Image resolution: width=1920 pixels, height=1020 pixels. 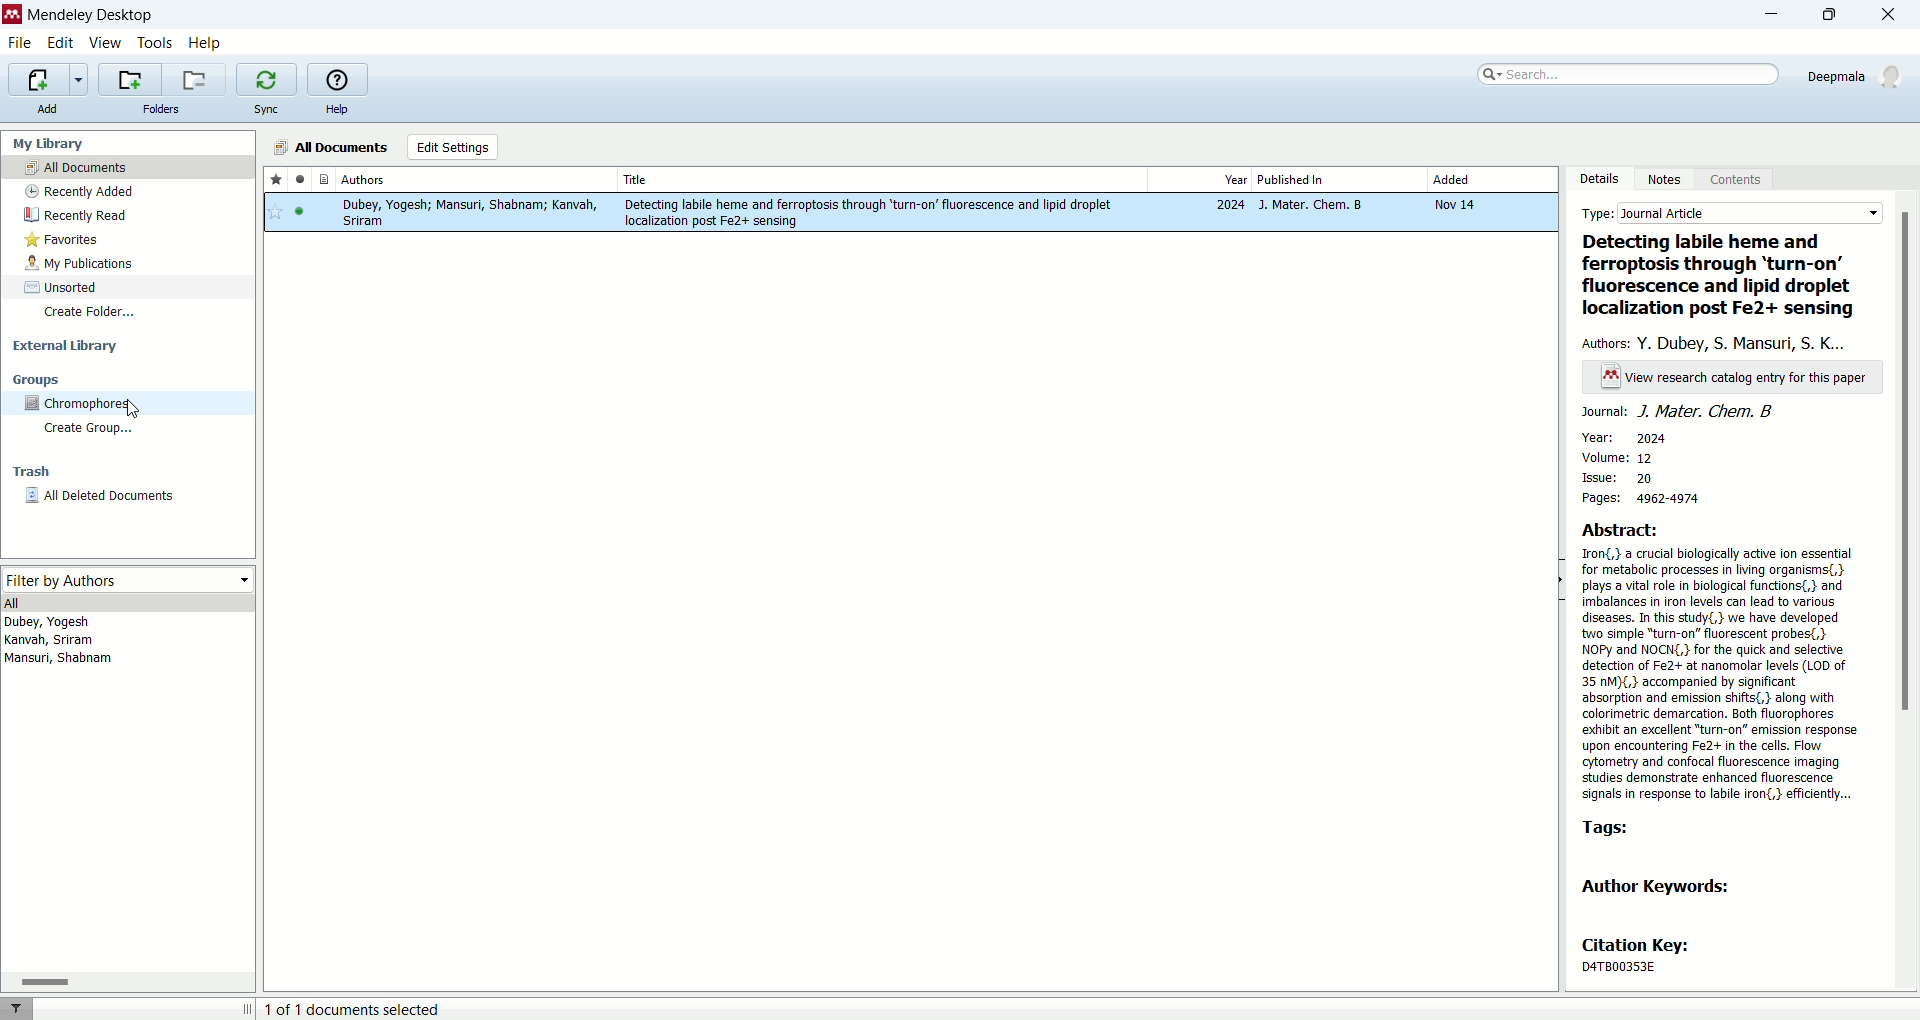 What do you see at coordinates (336, 79) in the screenshot?
I see `help guide for mendeley` at bounding box center [336, 79].